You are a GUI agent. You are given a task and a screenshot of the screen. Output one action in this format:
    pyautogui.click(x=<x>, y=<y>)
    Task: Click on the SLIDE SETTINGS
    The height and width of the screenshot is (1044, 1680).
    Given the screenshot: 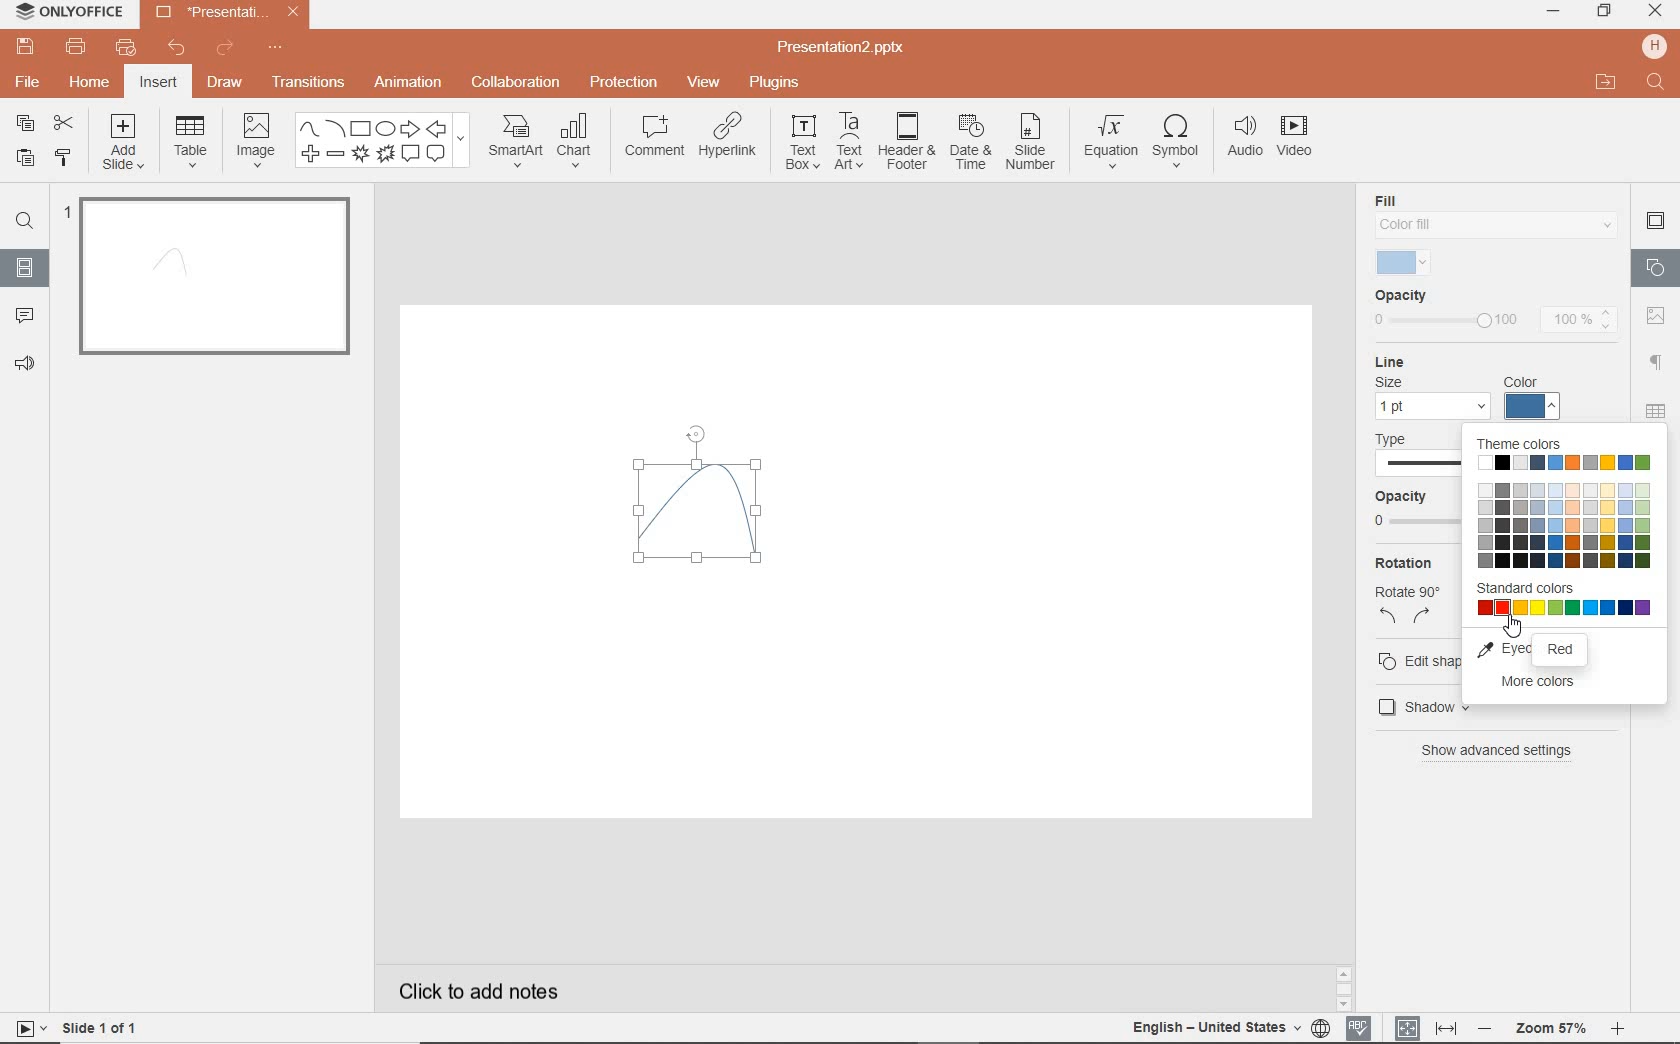 What is the action you would take?
    pyautogui.click(x=1657, y=222)
    